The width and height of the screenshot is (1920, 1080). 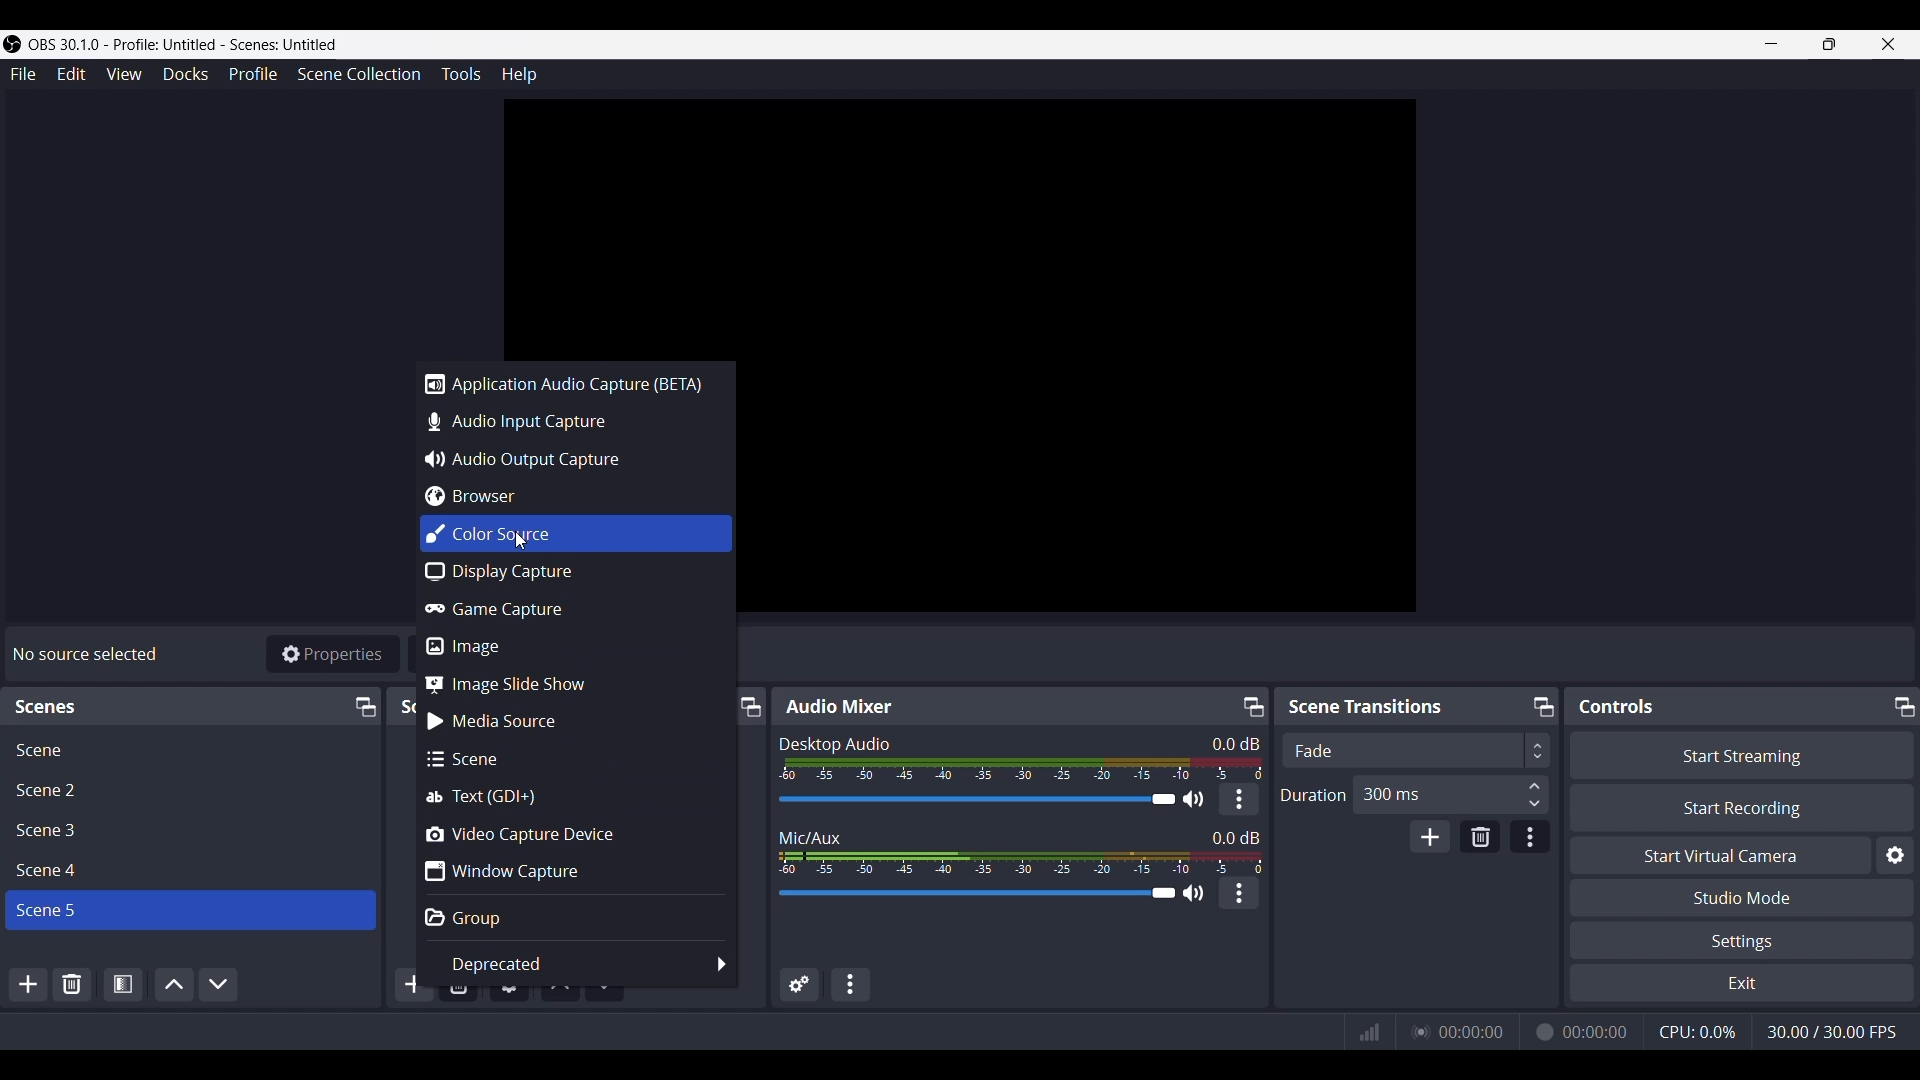 I want to click on Audio Mixer Menu, so click(x=851, y=984).